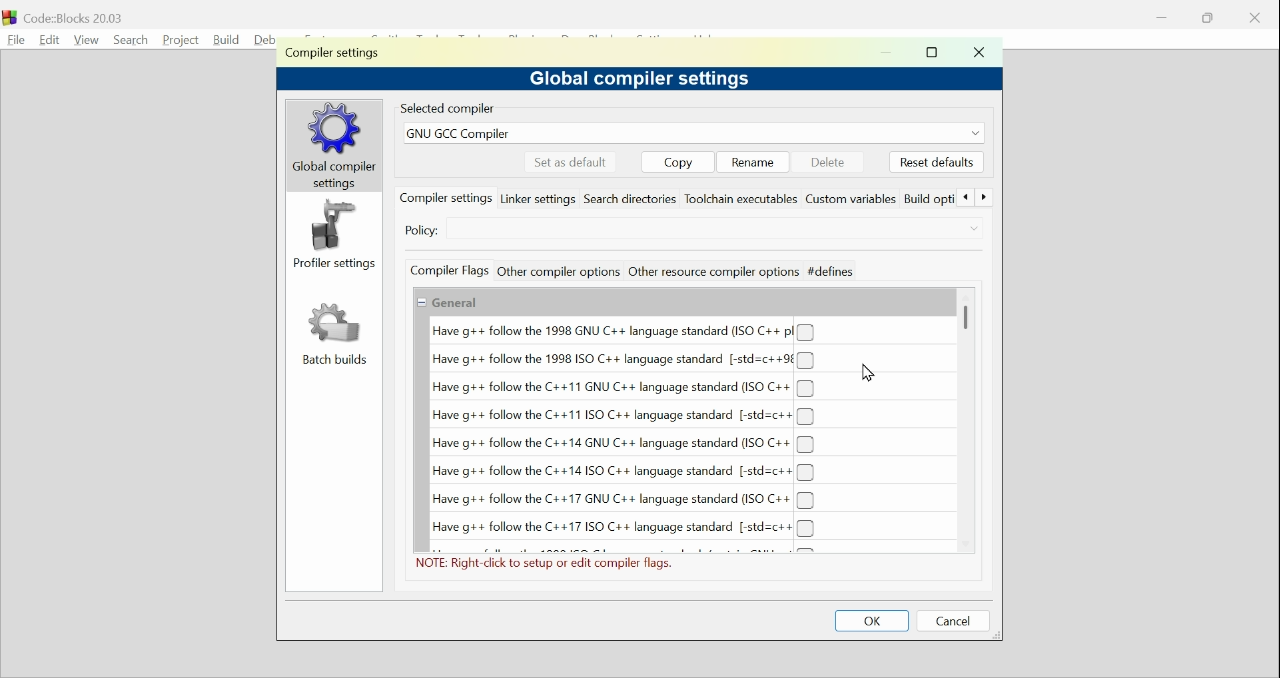  I want to click on Search, so click(127, 38).